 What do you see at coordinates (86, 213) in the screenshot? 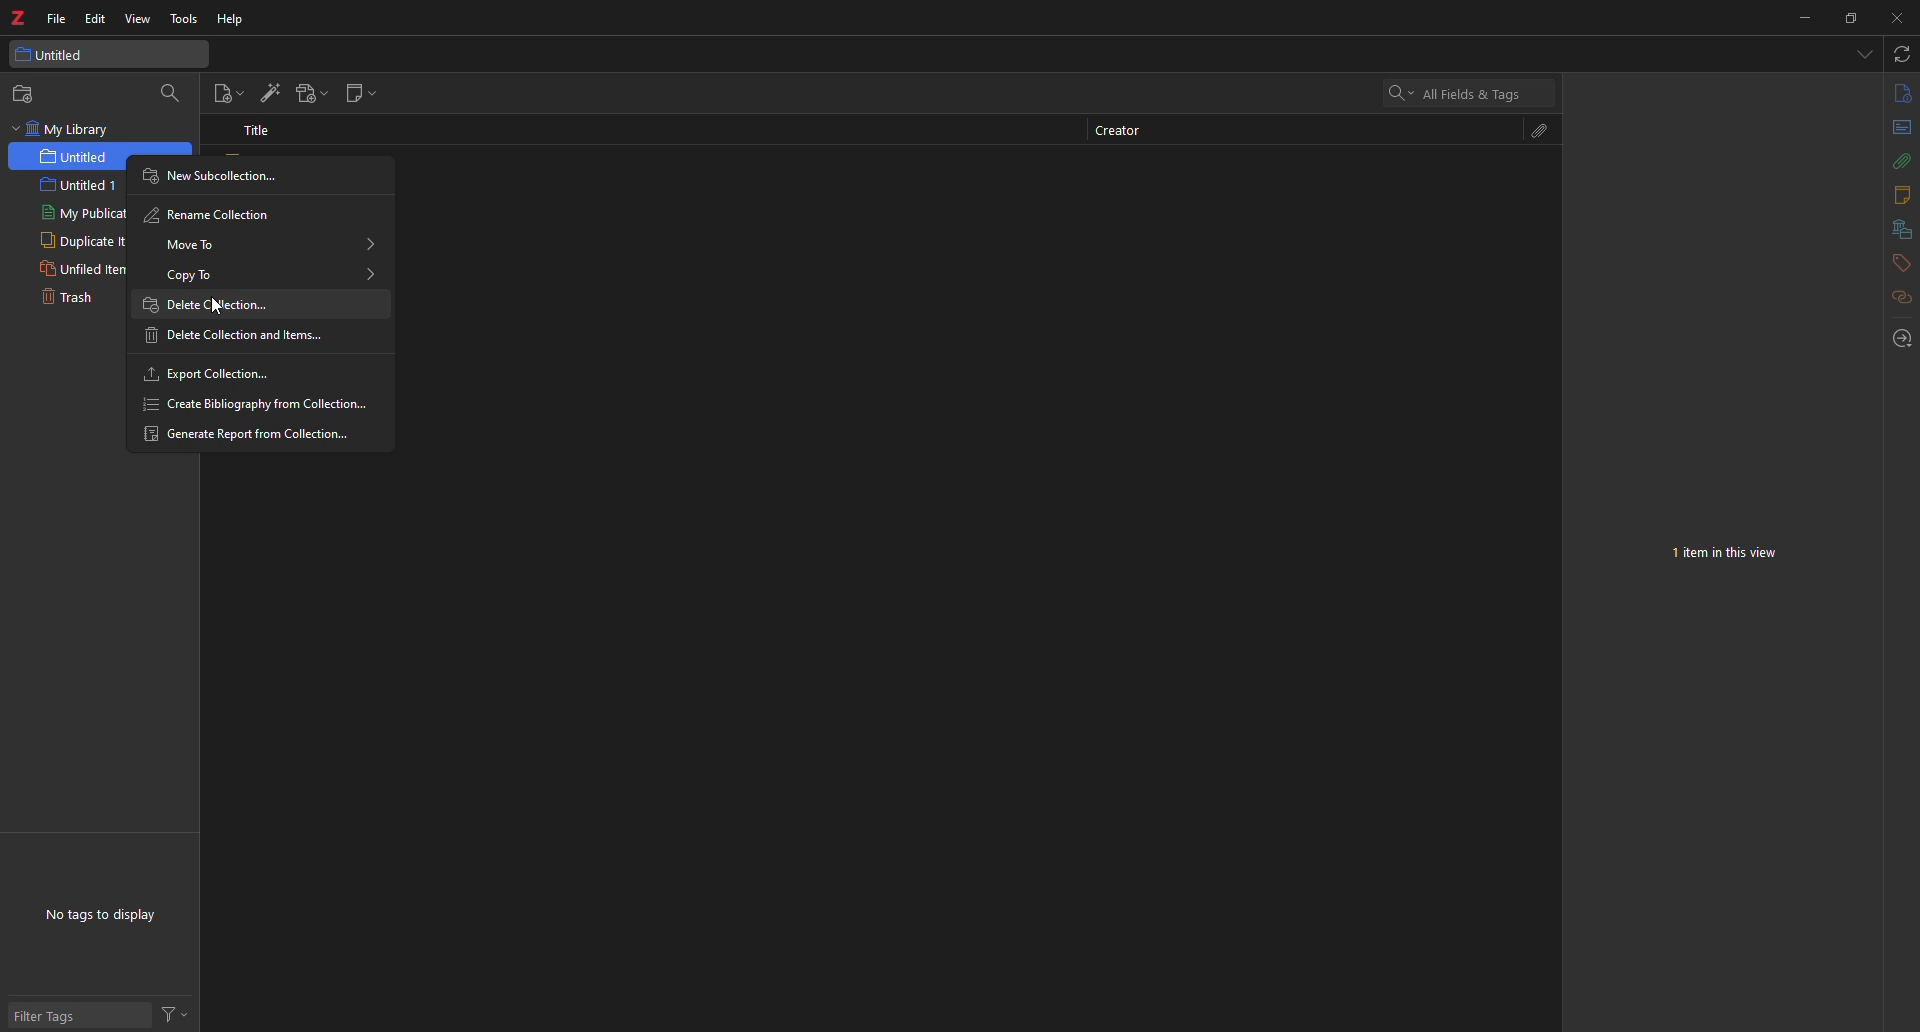
I see `my publications` at bounding box center [86, 213].